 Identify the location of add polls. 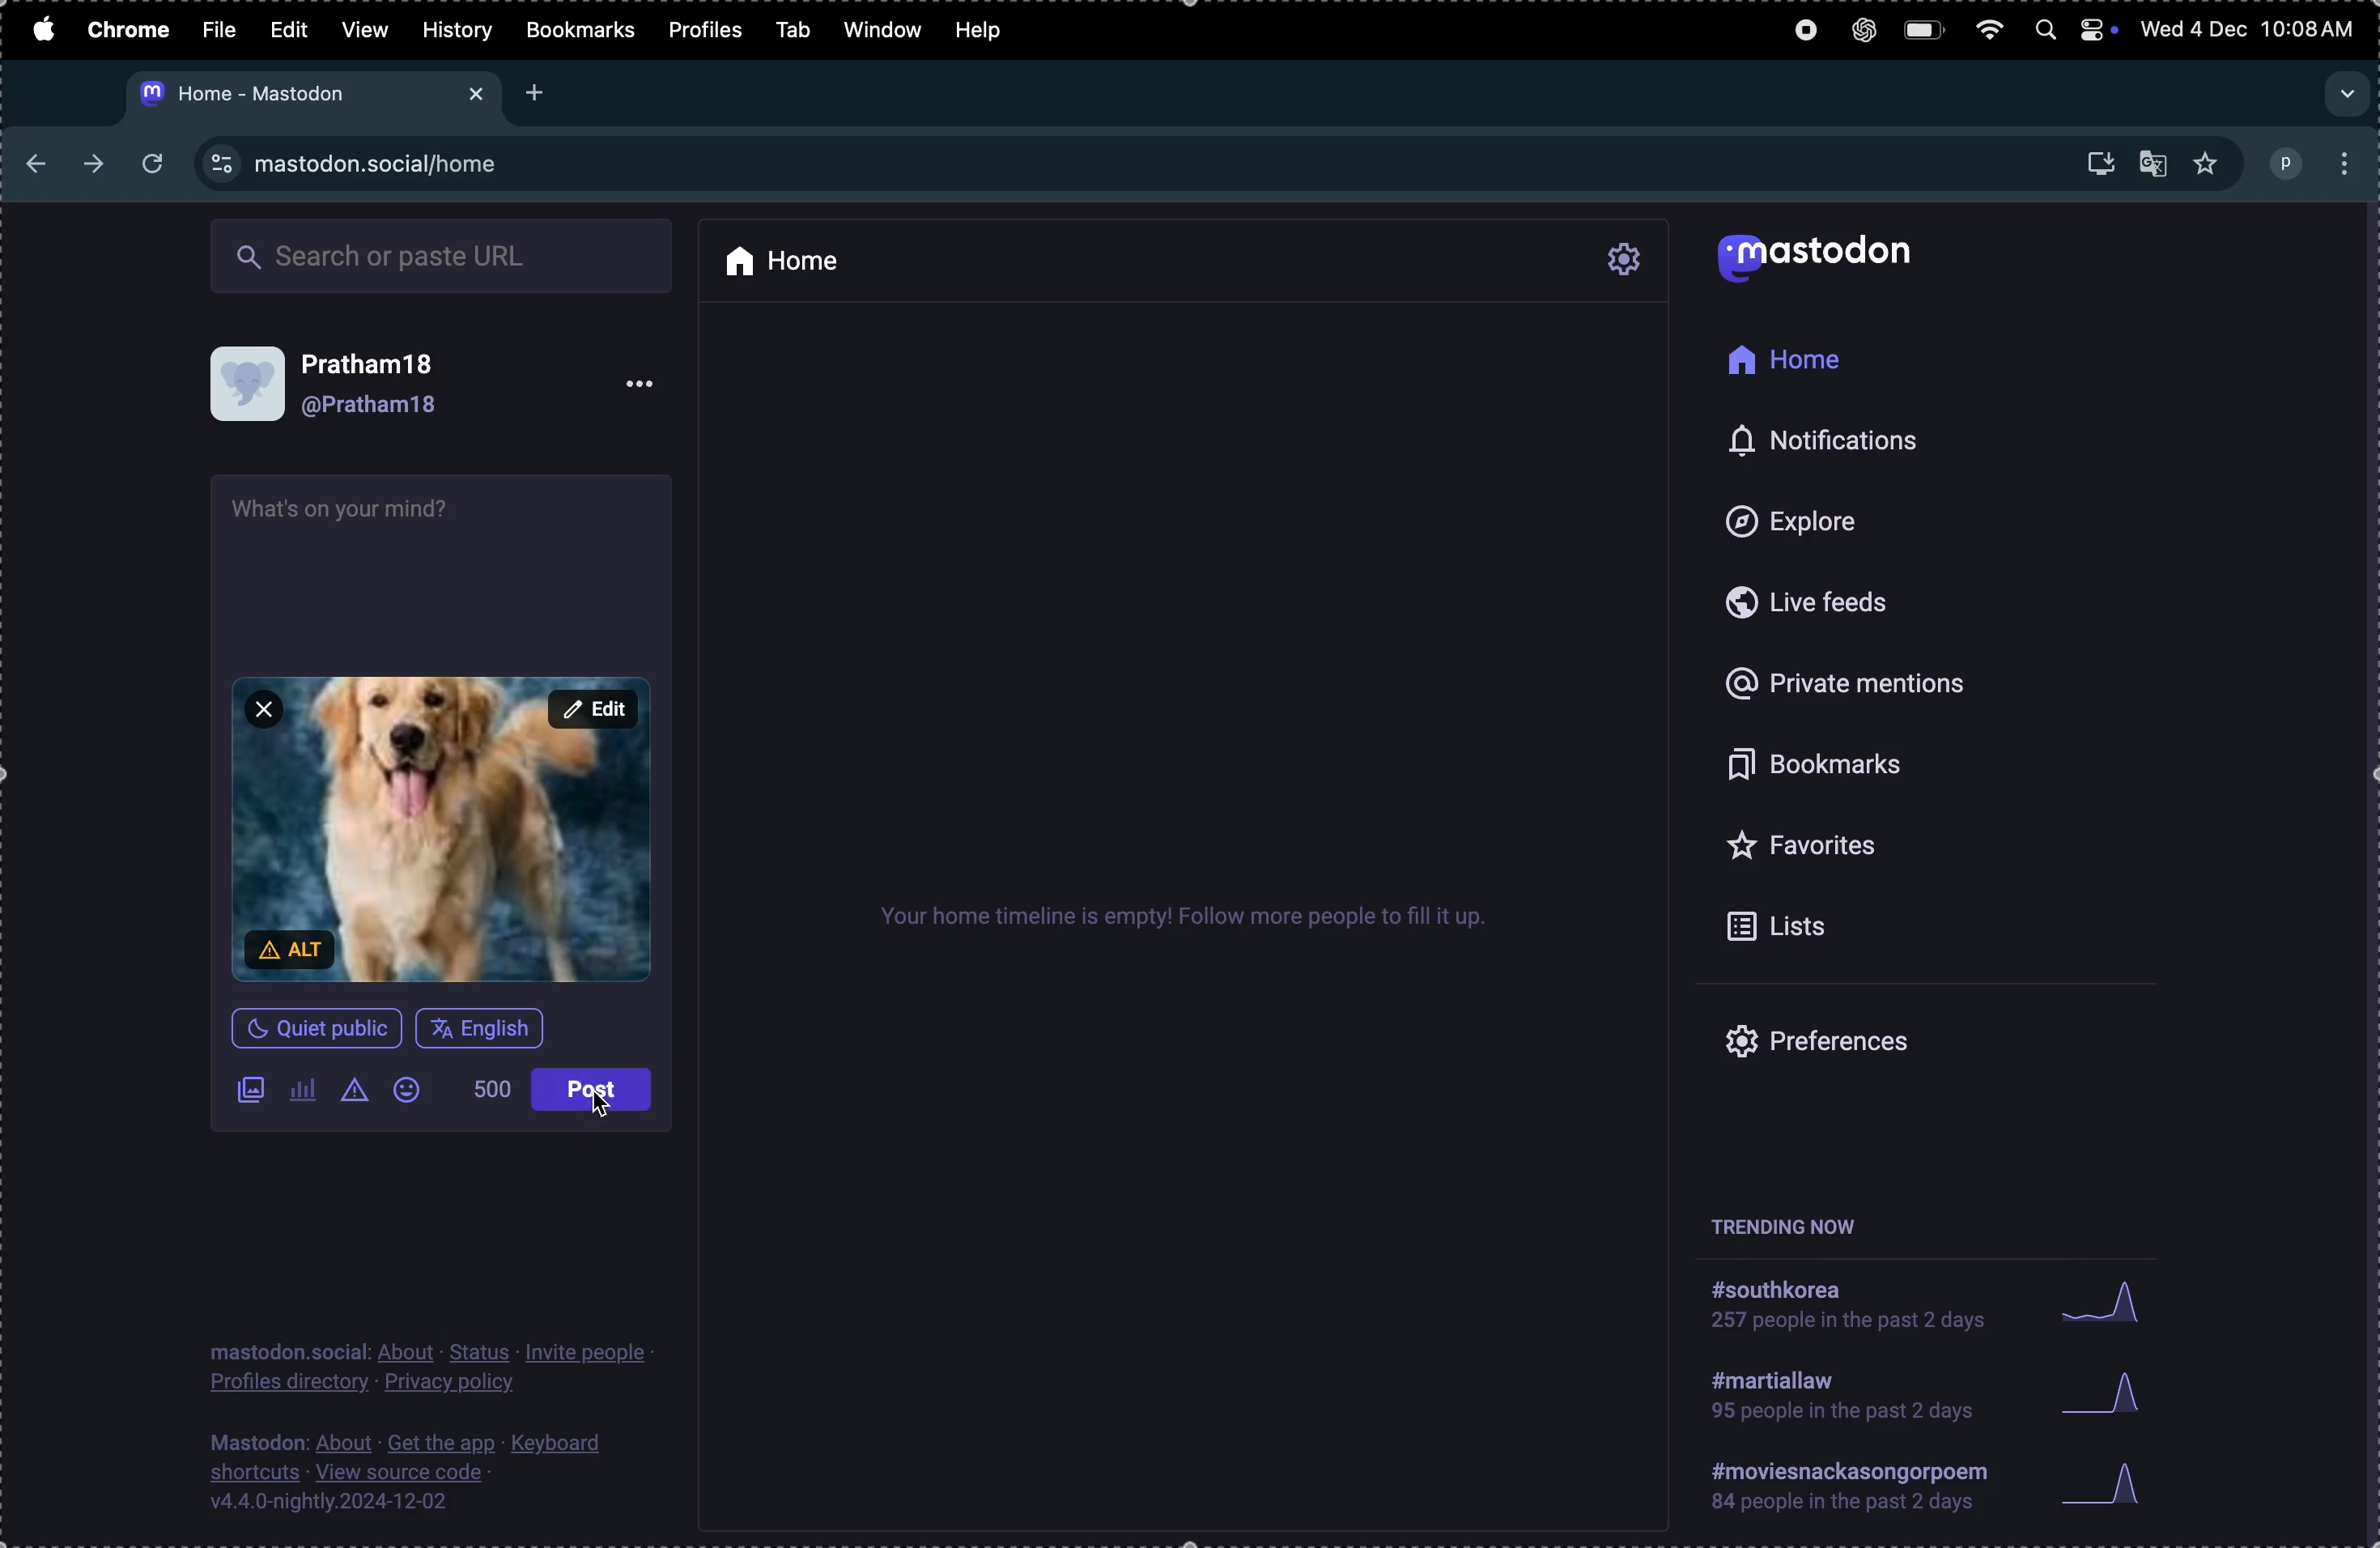
(302, 1094).